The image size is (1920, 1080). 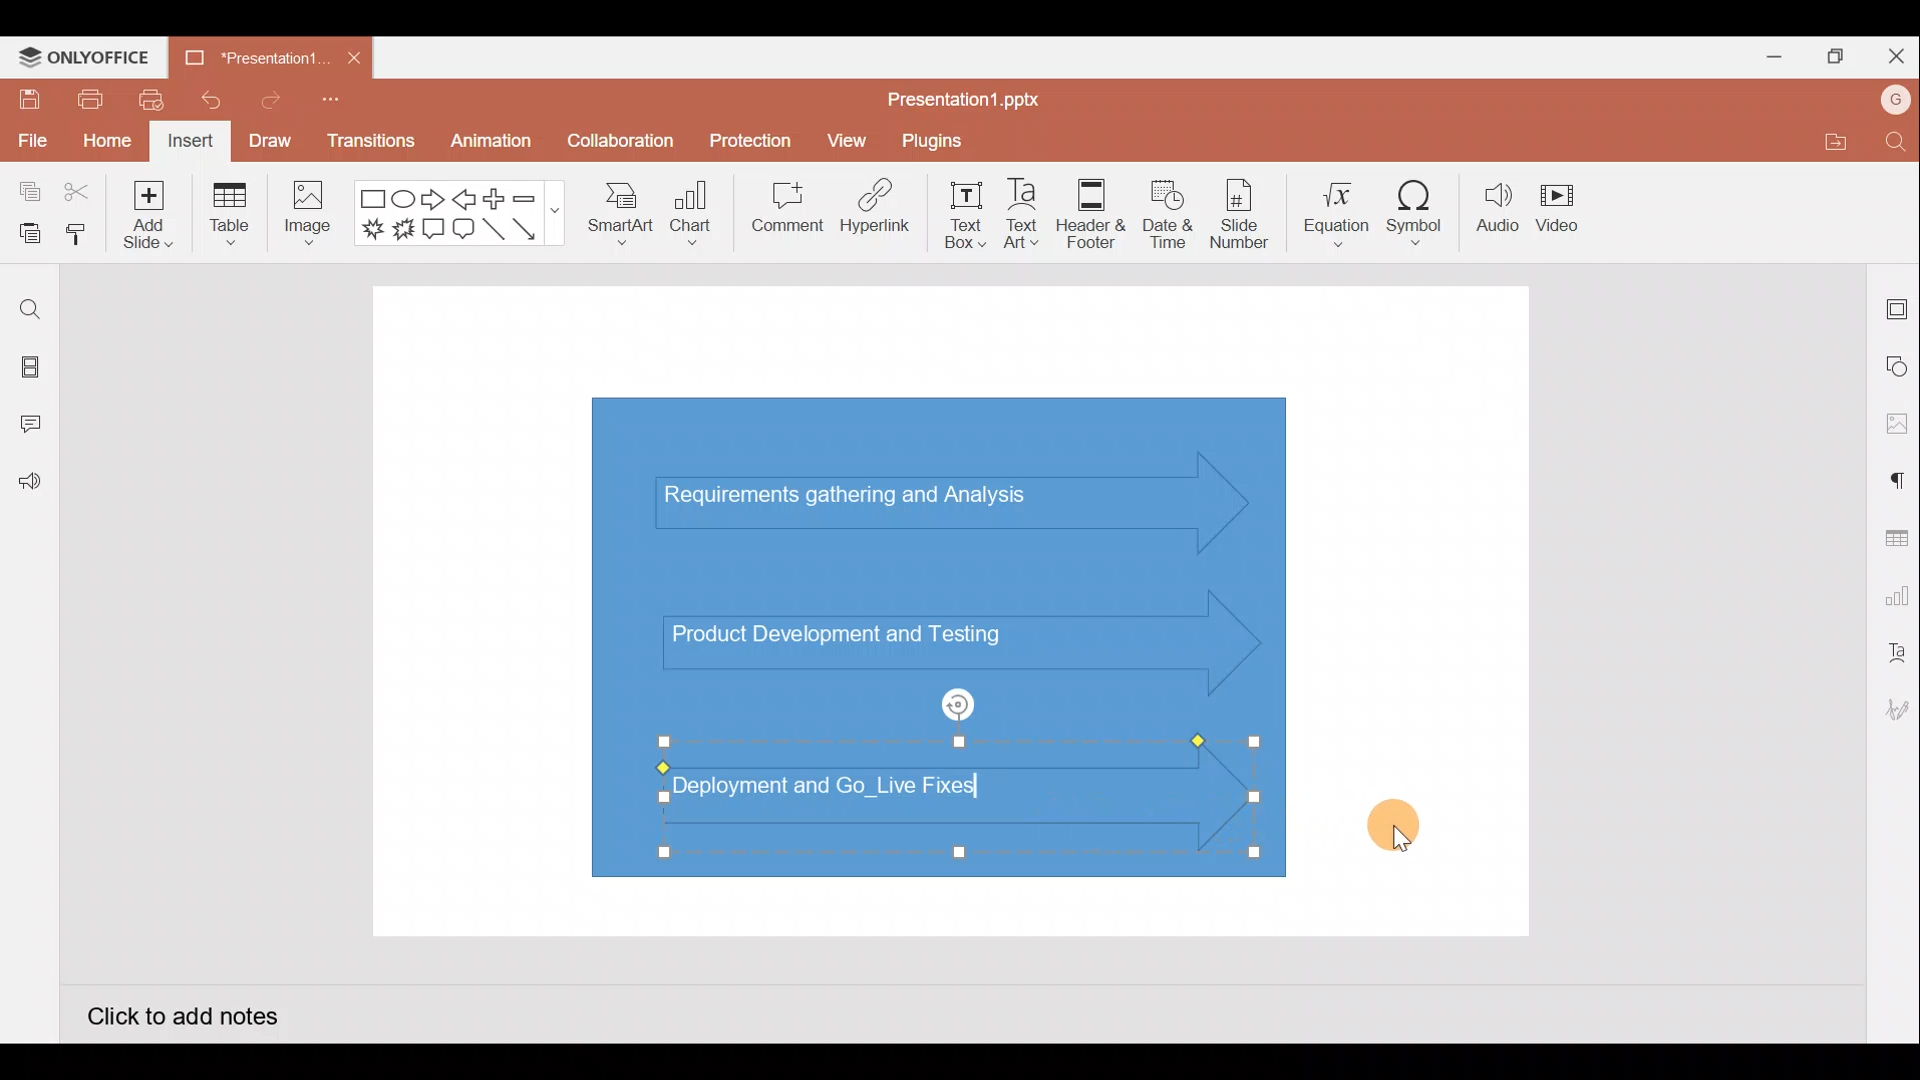 I want to click on Explosion 1, so click(x=373, y=228).